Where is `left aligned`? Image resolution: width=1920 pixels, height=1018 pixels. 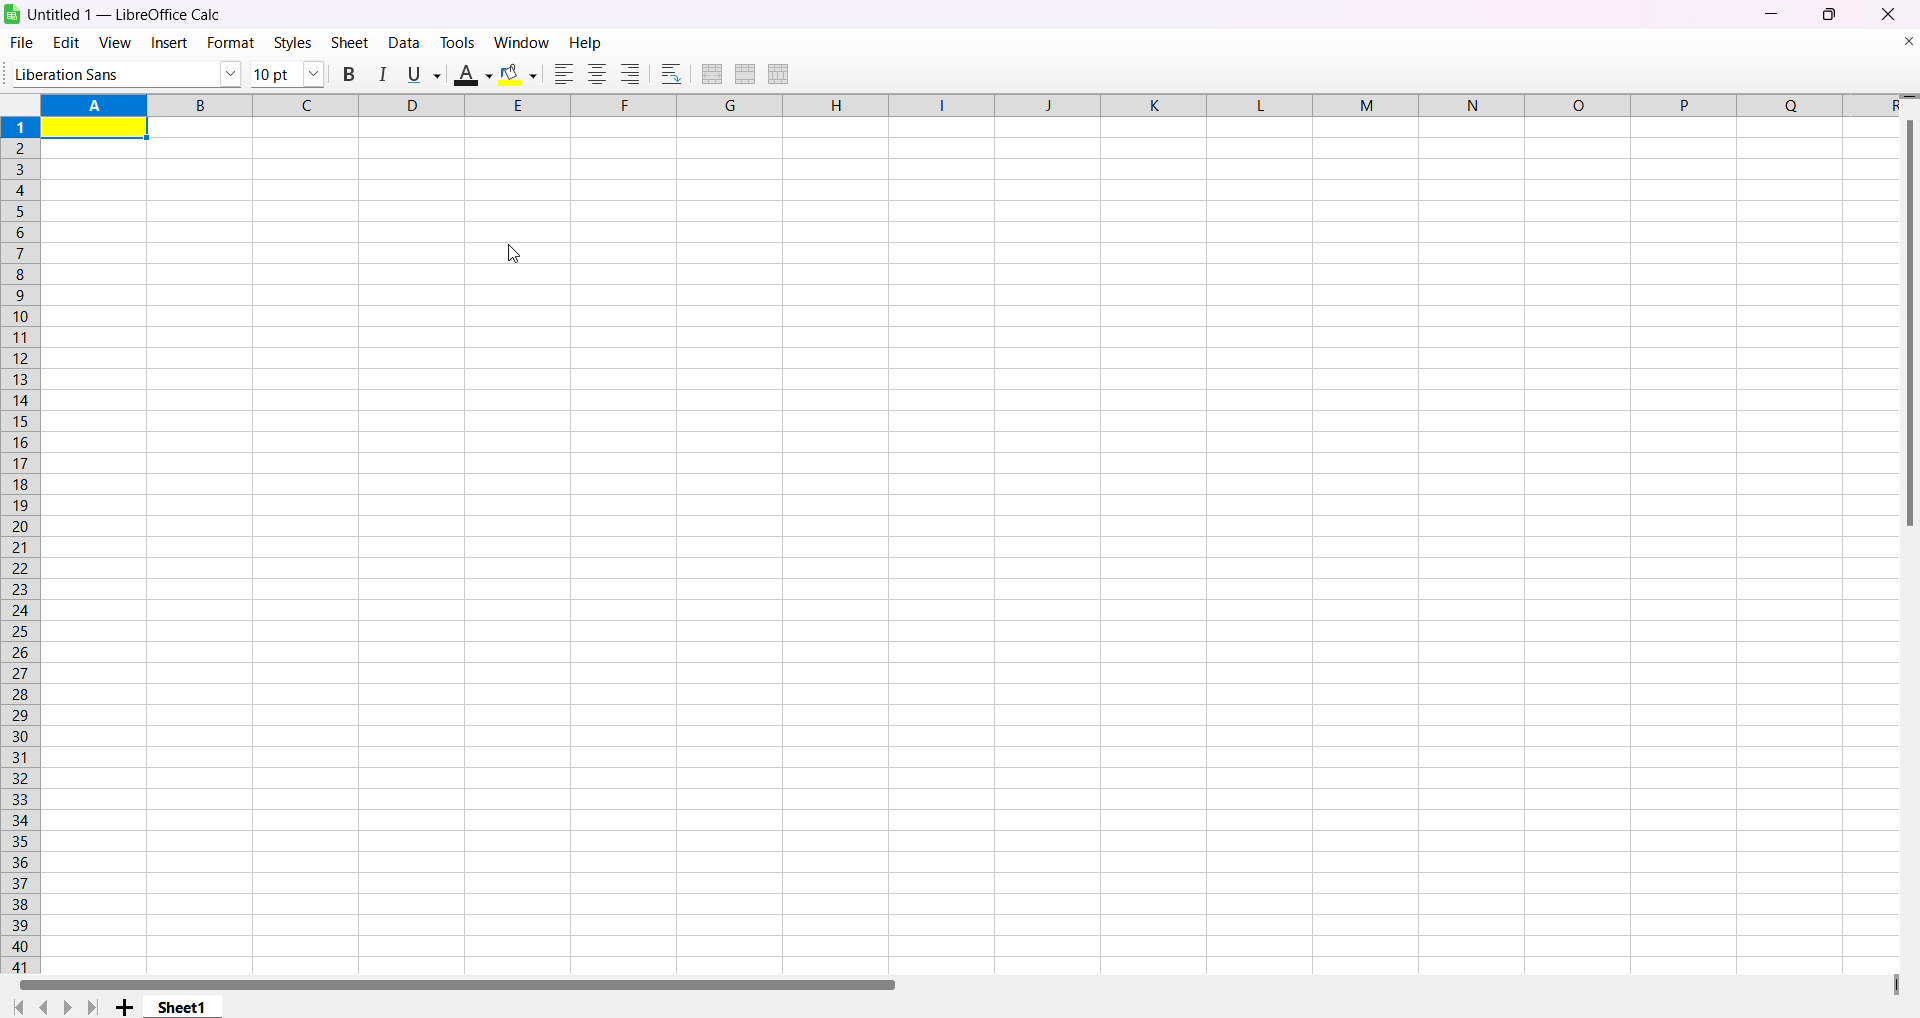 left aligned is located at coordinates (561, 76).